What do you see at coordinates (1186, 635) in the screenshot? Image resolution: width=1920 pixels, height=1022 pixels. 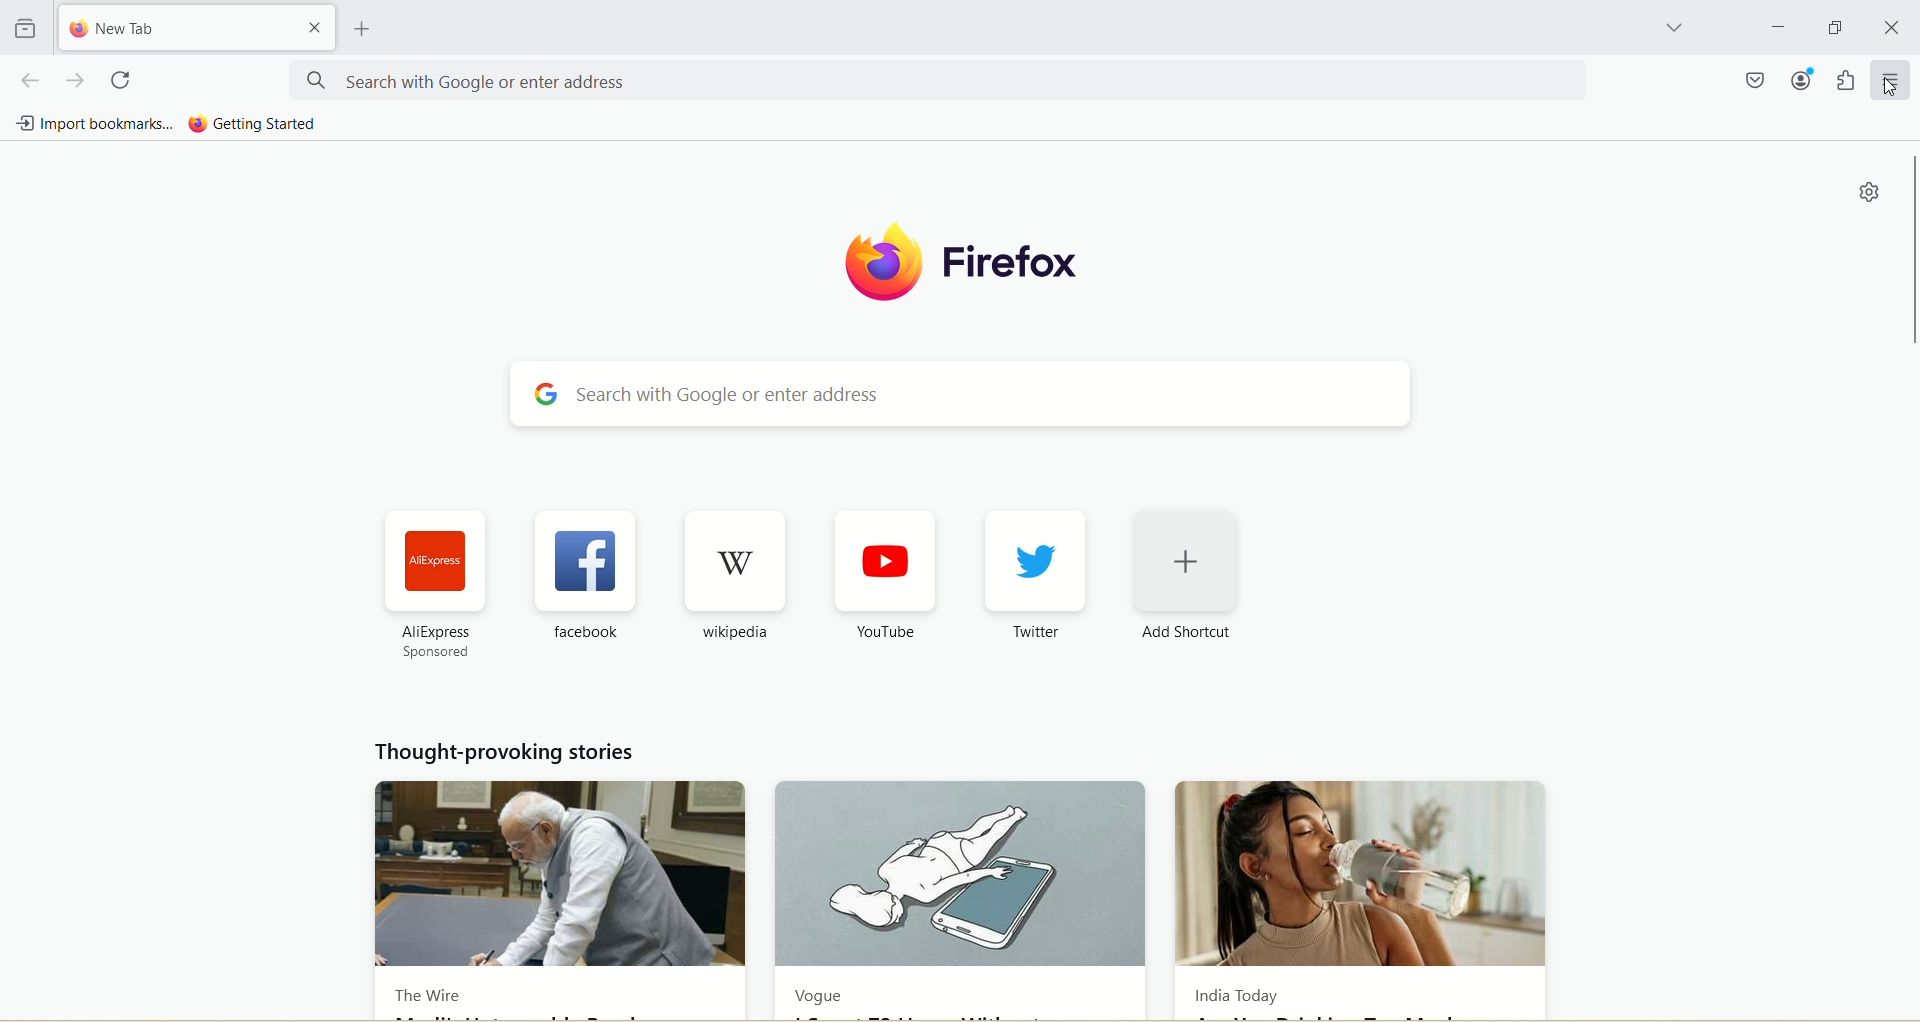 I see `Add Shortcut` at bounding box center [1186, 635].